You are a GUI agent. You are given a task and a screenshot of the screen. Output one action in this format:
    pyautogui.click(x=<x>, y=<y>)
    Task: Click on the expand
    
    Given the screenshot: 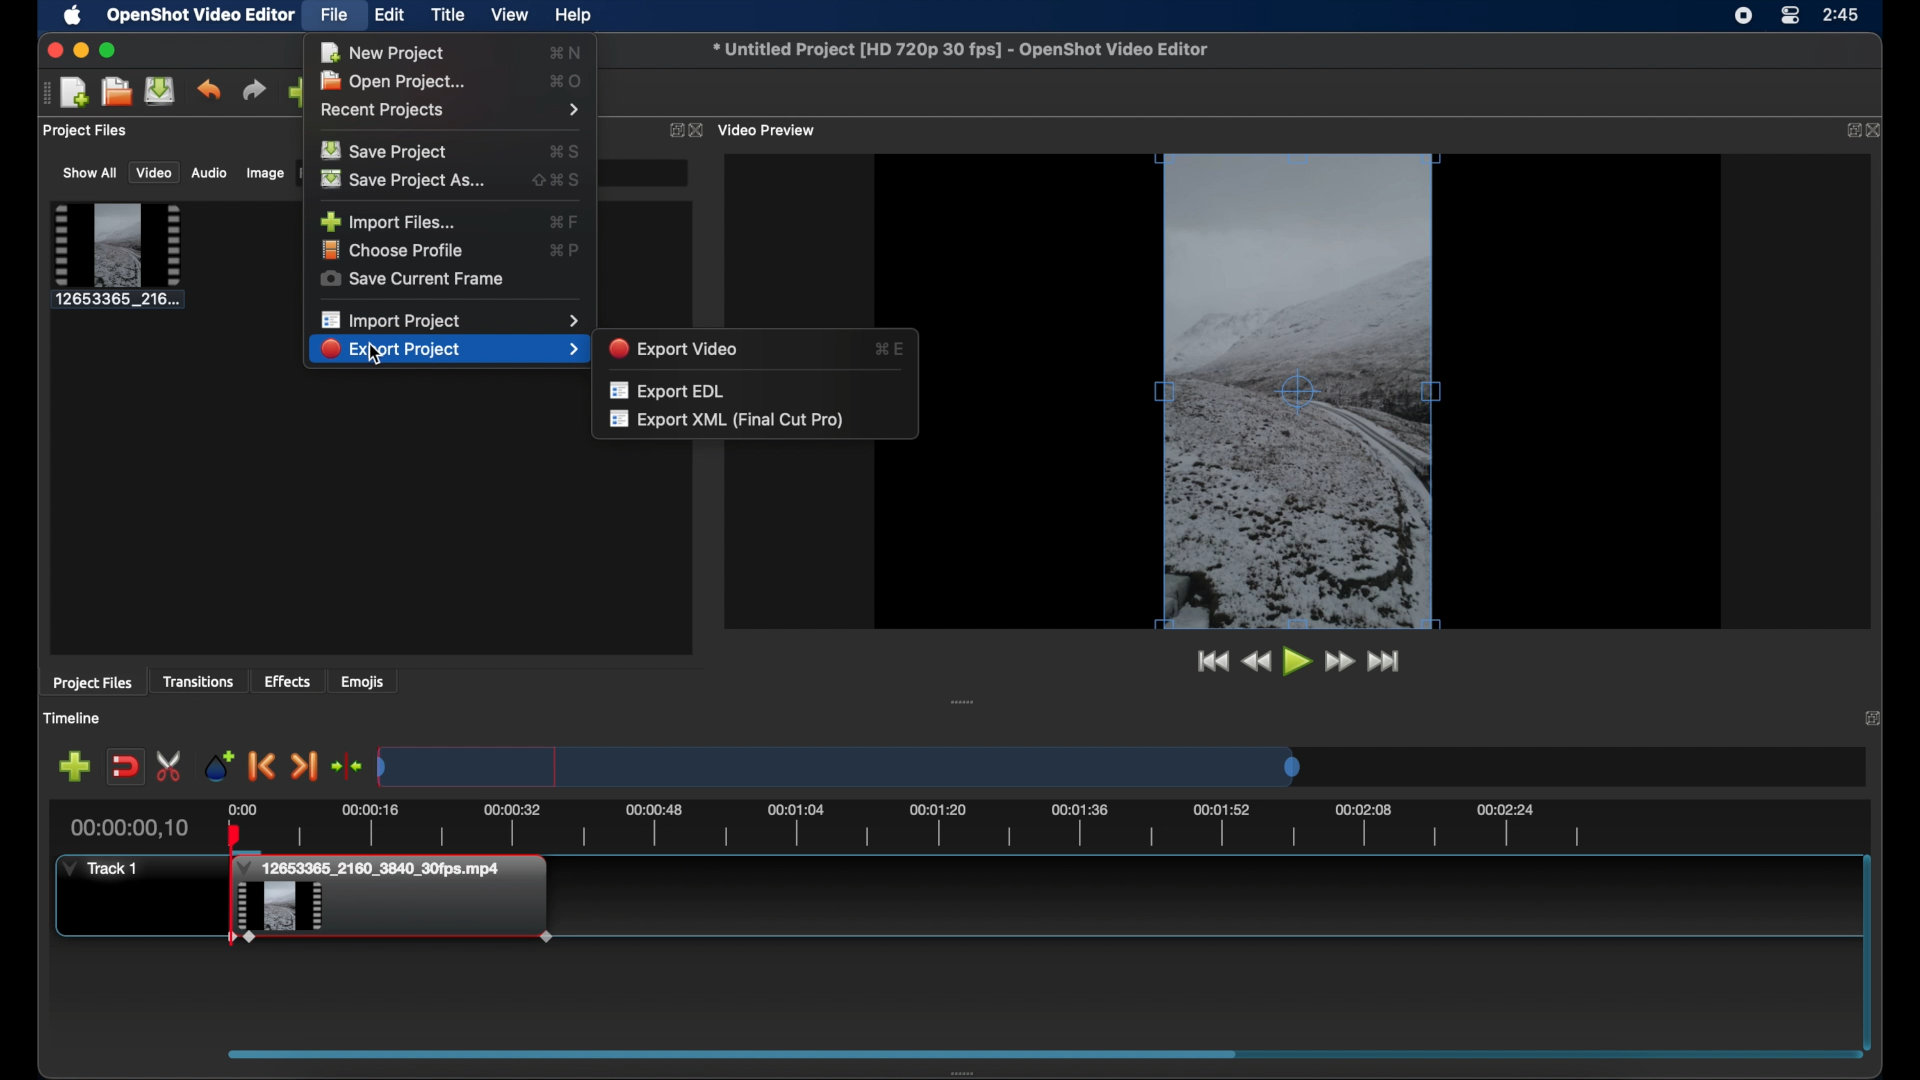 What is the action you would take?
    pyautogui.click(x=671, y=129)
    